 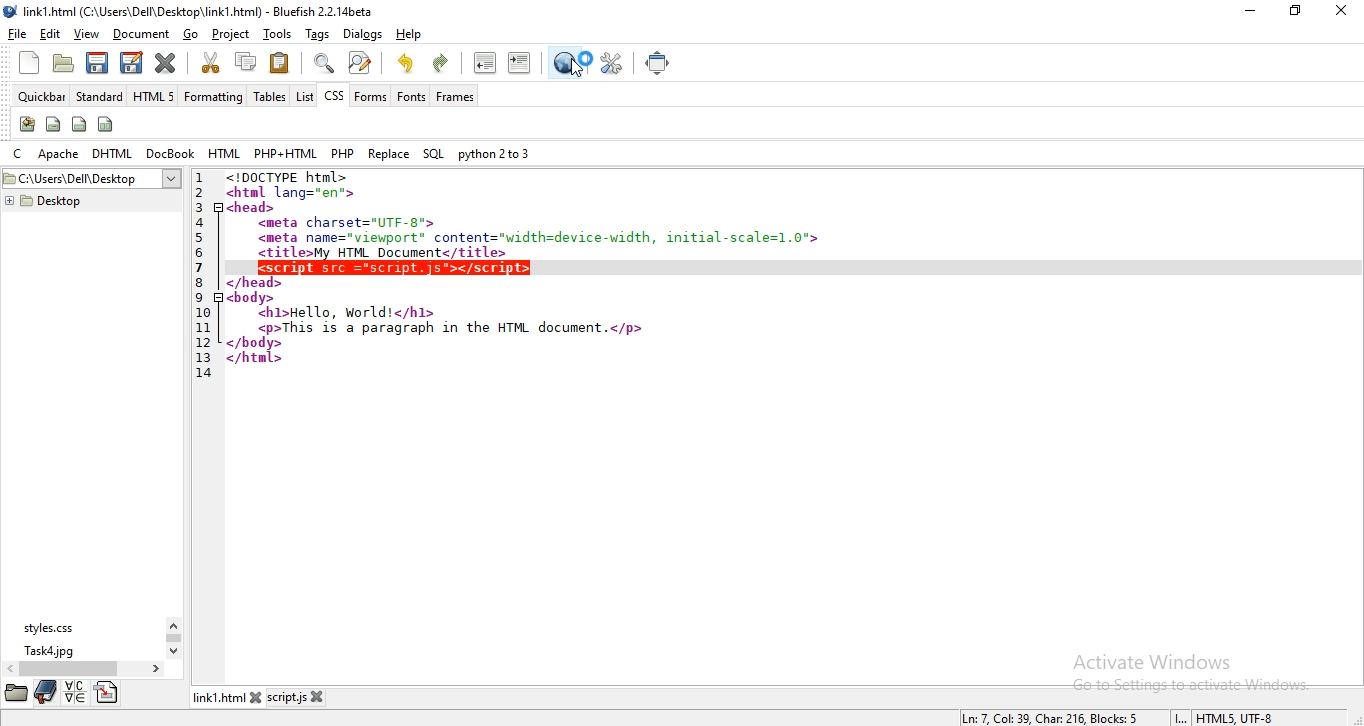 I want to click on html 5, so click(x=154, y=95).